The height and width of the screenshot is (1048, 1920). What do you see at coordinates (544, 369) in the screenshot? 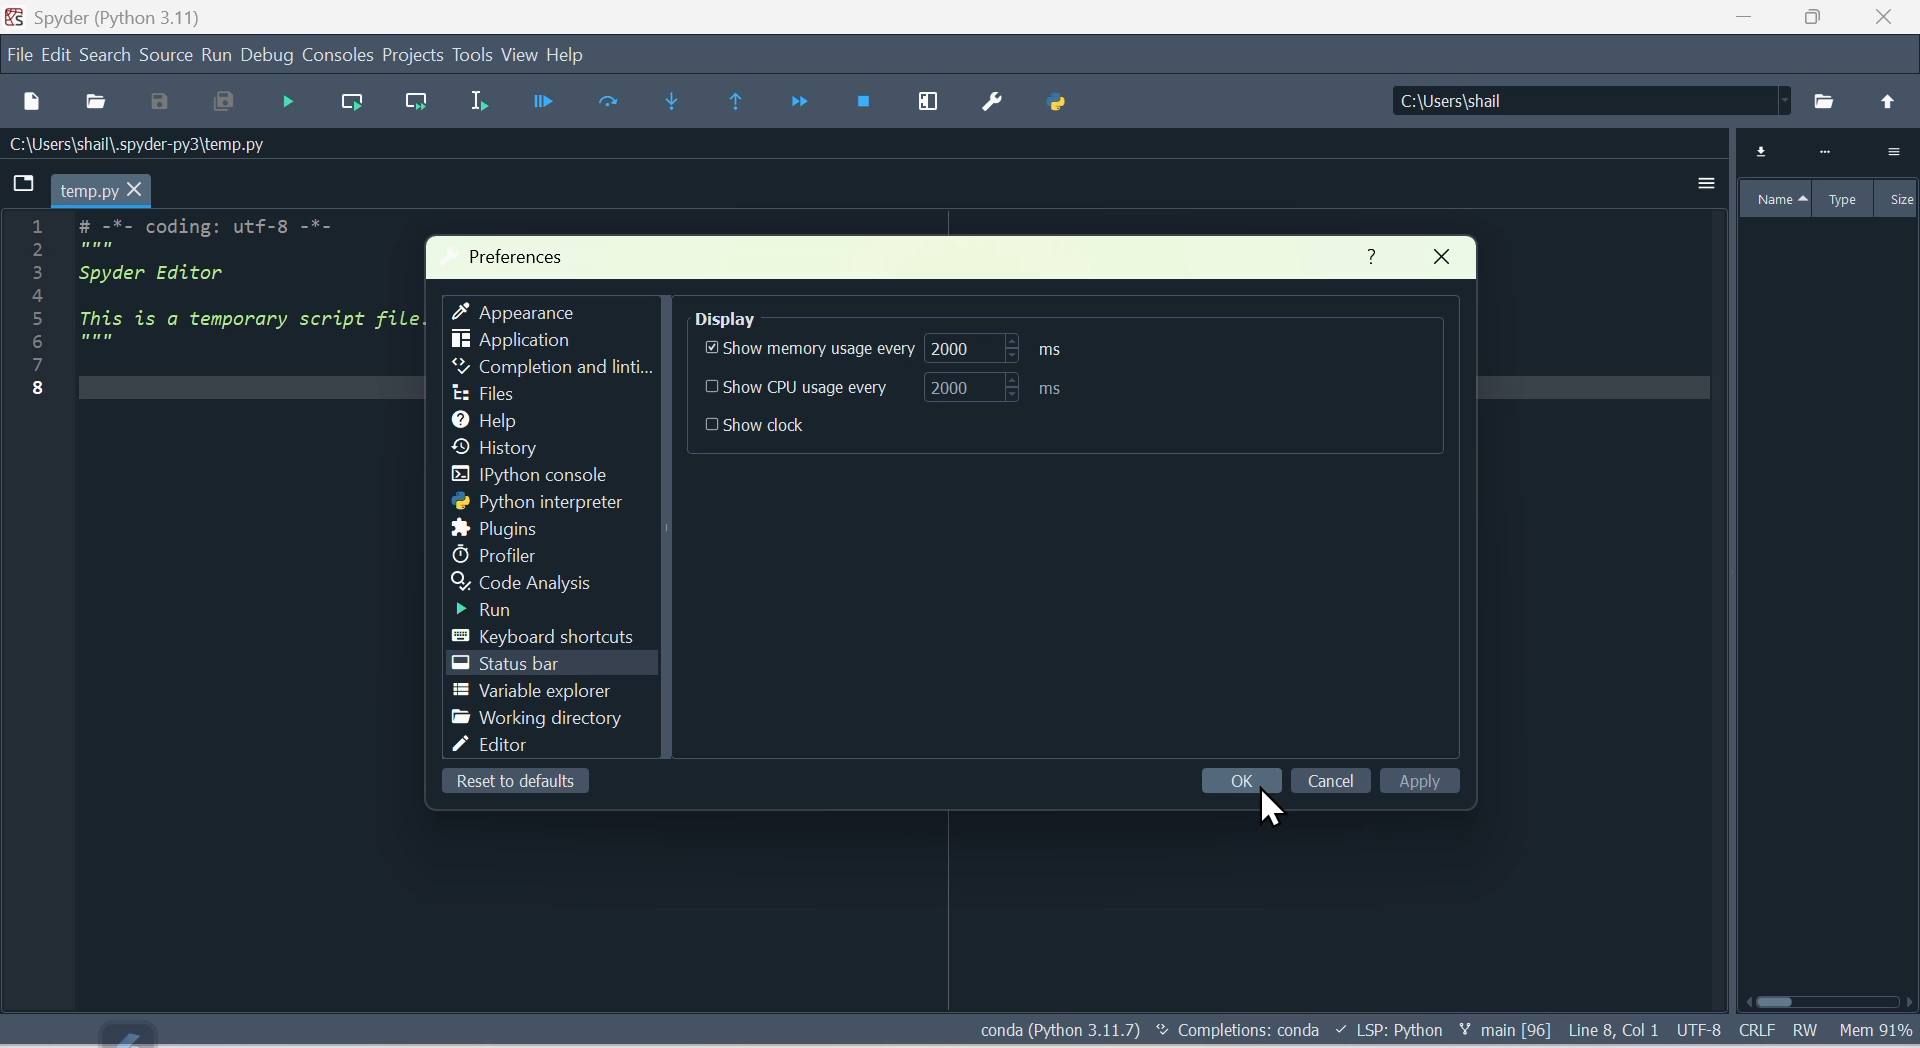
I see `Completion and` at bounding box center [544, 369].